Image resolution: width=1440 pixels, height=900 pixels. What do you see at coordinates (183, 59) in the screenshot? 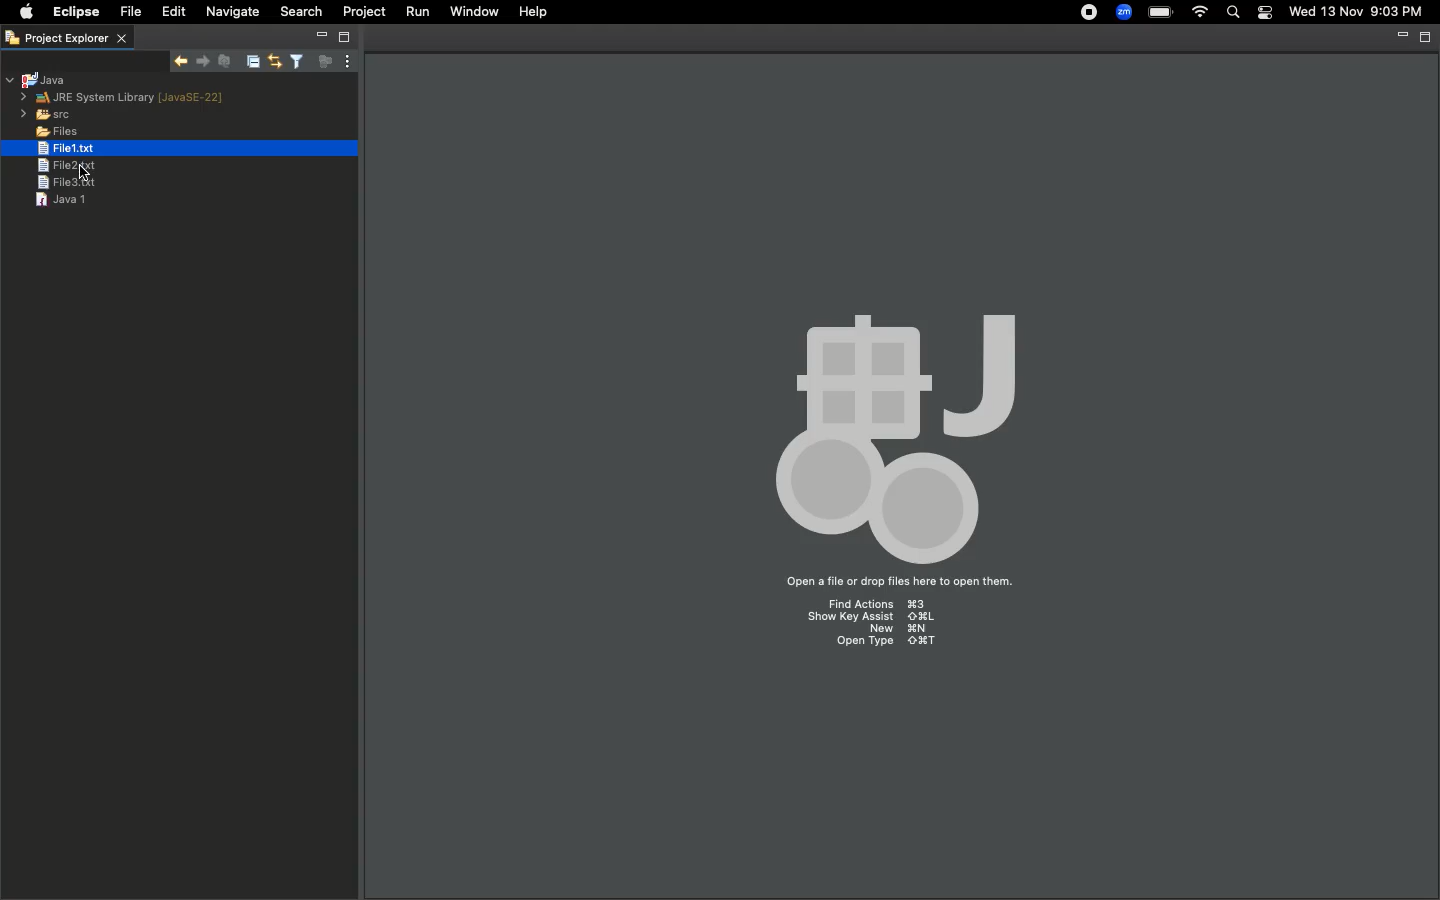
I see `Show next match` at bounding box center [183, 59].